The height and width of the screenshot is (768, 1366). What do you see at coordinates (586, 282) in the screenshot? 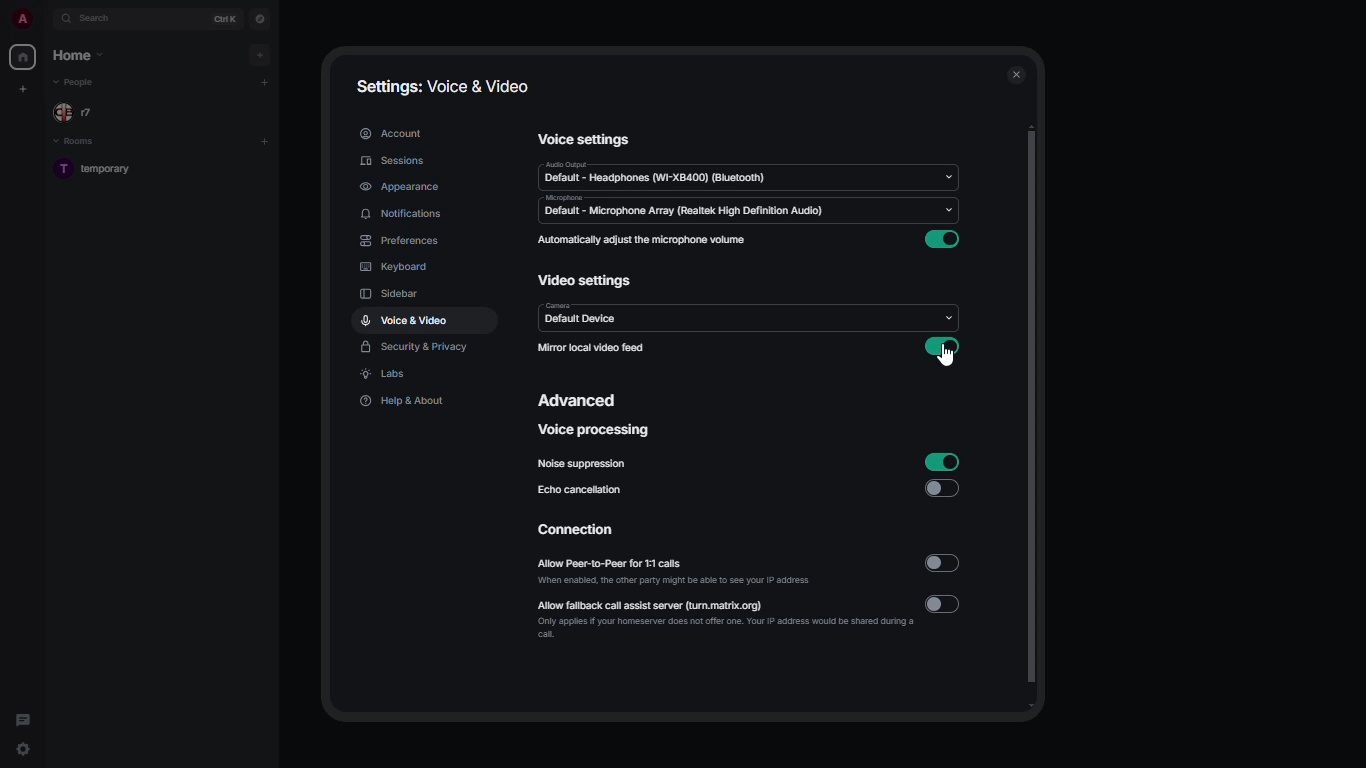
I see `video settings` at bounding box center [586, 282].